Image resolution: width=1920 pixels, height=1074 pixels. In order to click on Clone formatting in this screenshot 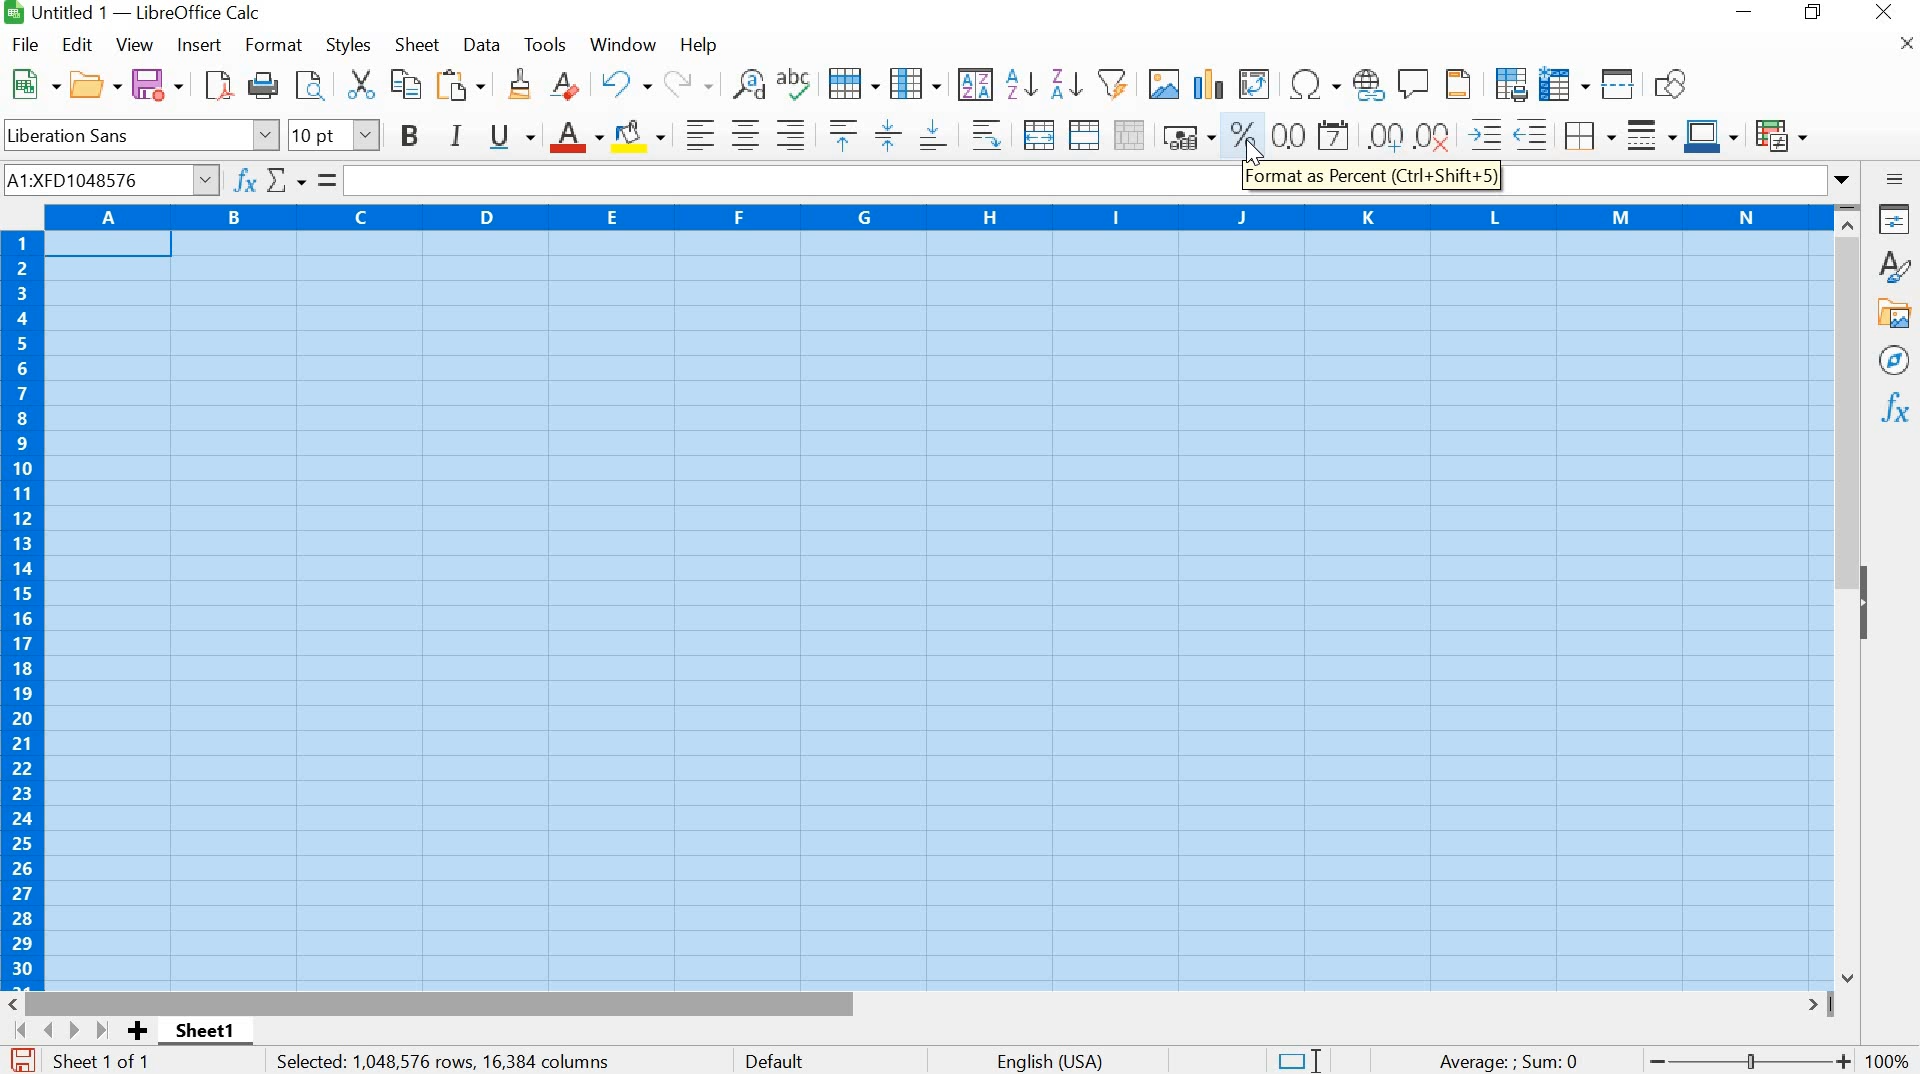, I will do `click(518, 85)`.